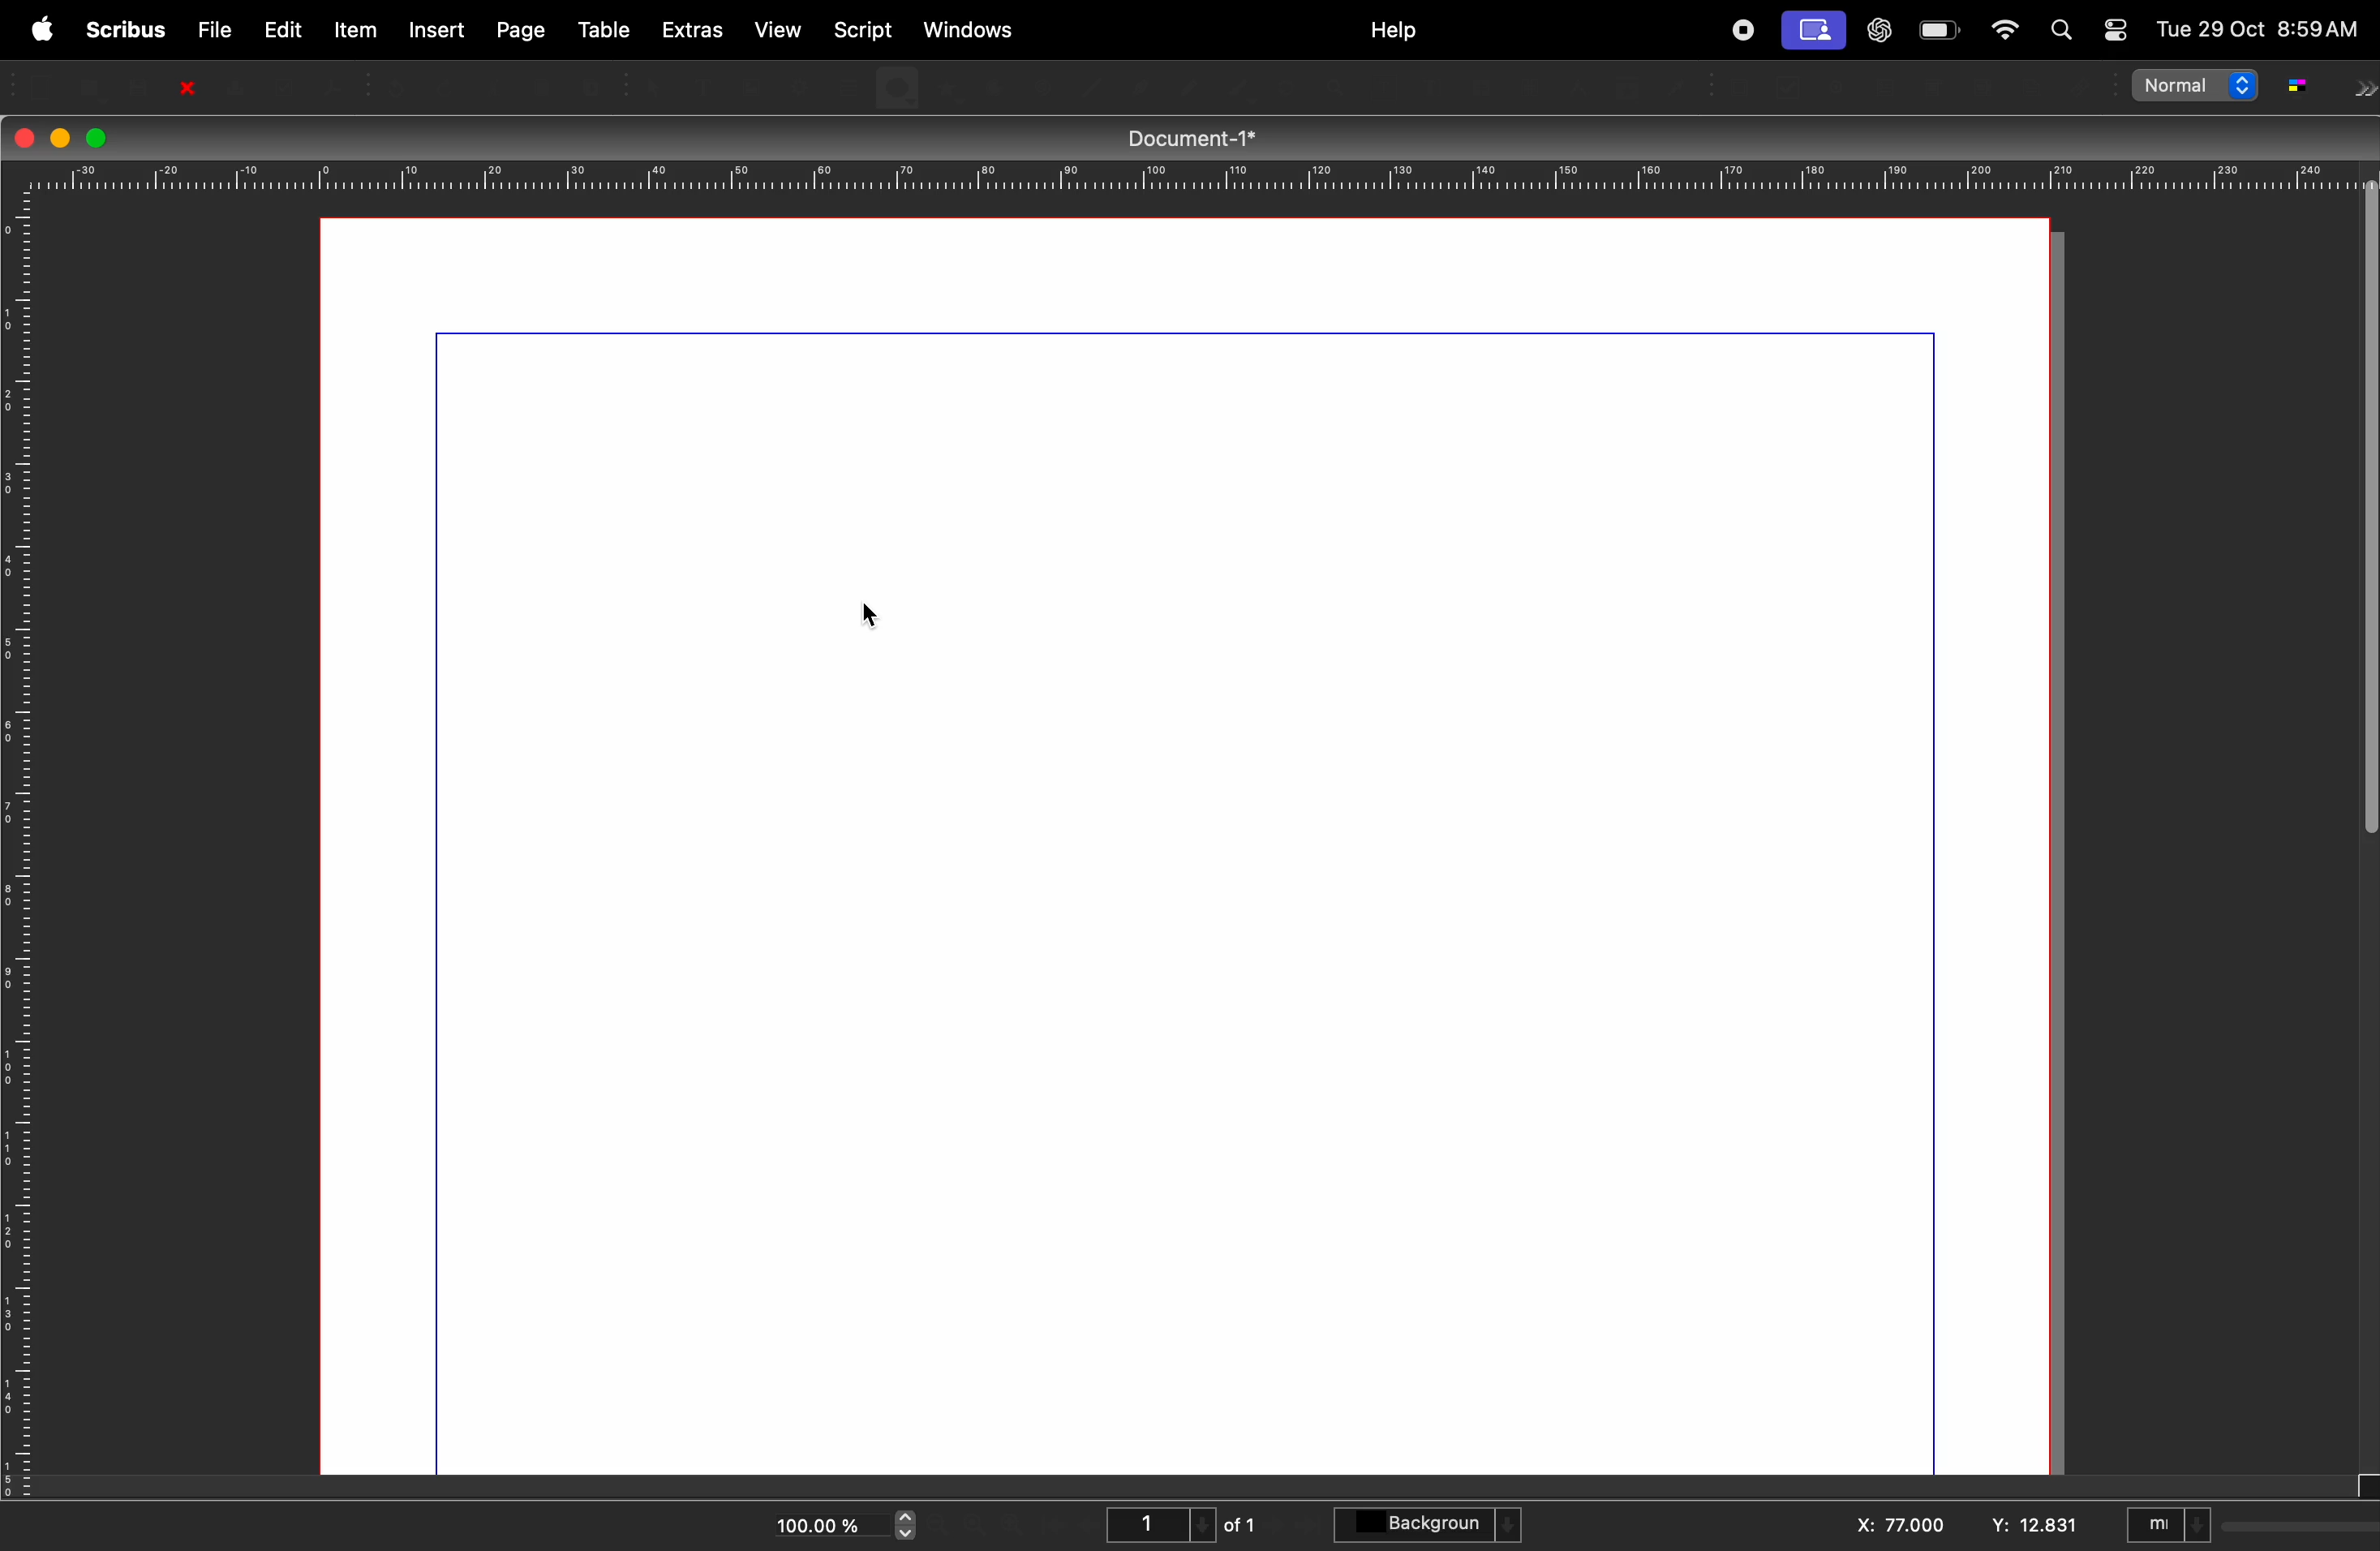  I want to click on Table, so click(845, 85).